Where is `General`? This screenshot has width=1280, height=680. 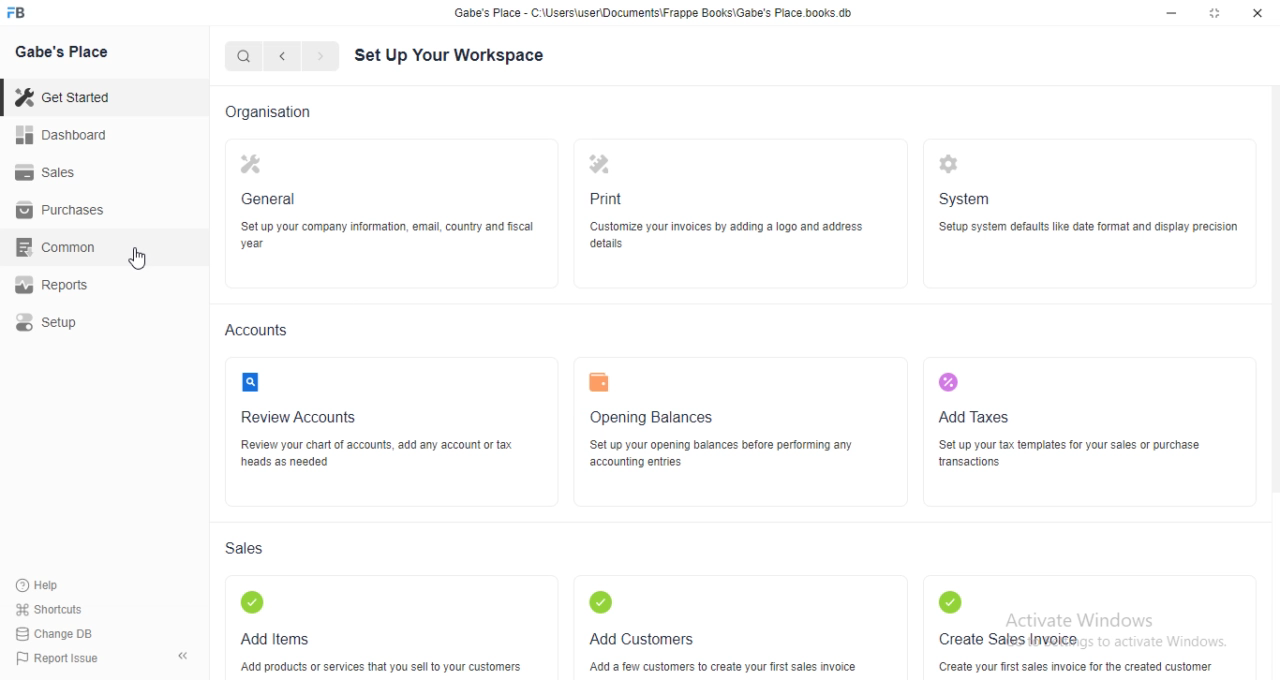
General is located at coordinates (267, 180).